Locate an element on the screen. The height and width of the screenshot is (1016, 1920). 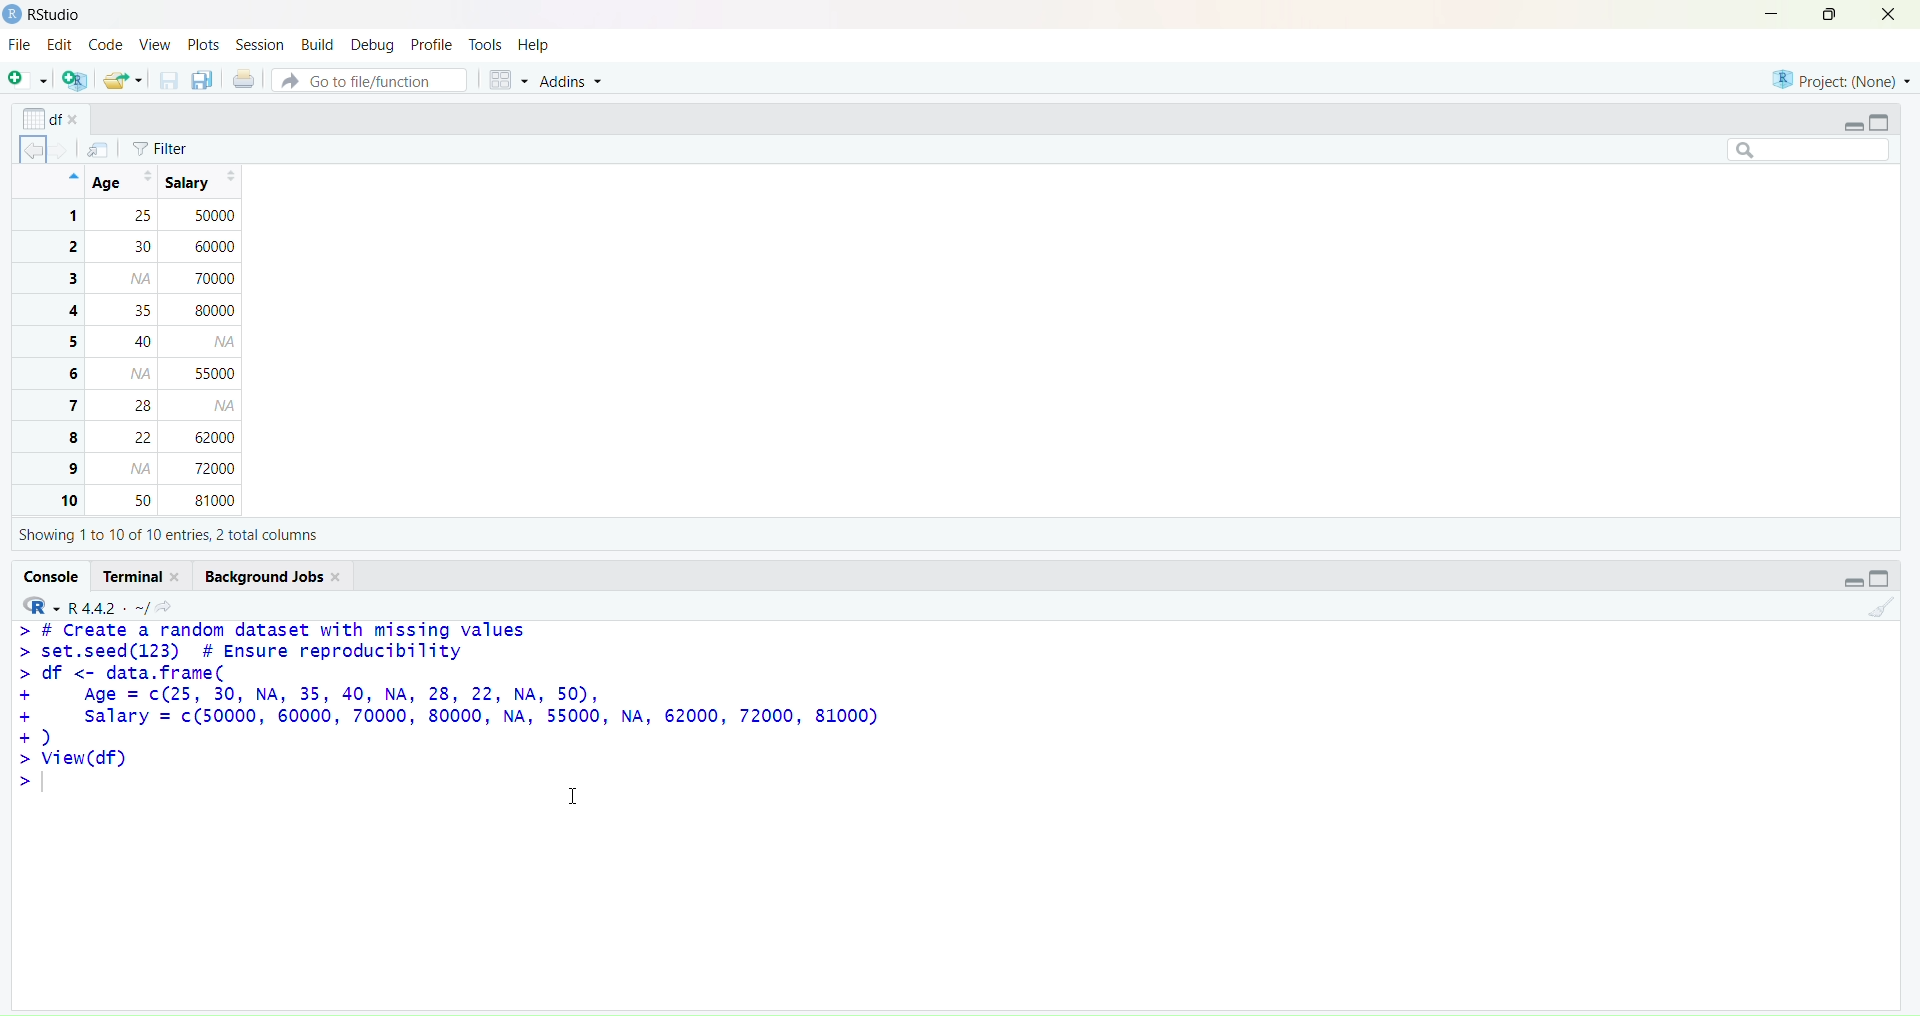
plots is located at coordinates (203, 43).